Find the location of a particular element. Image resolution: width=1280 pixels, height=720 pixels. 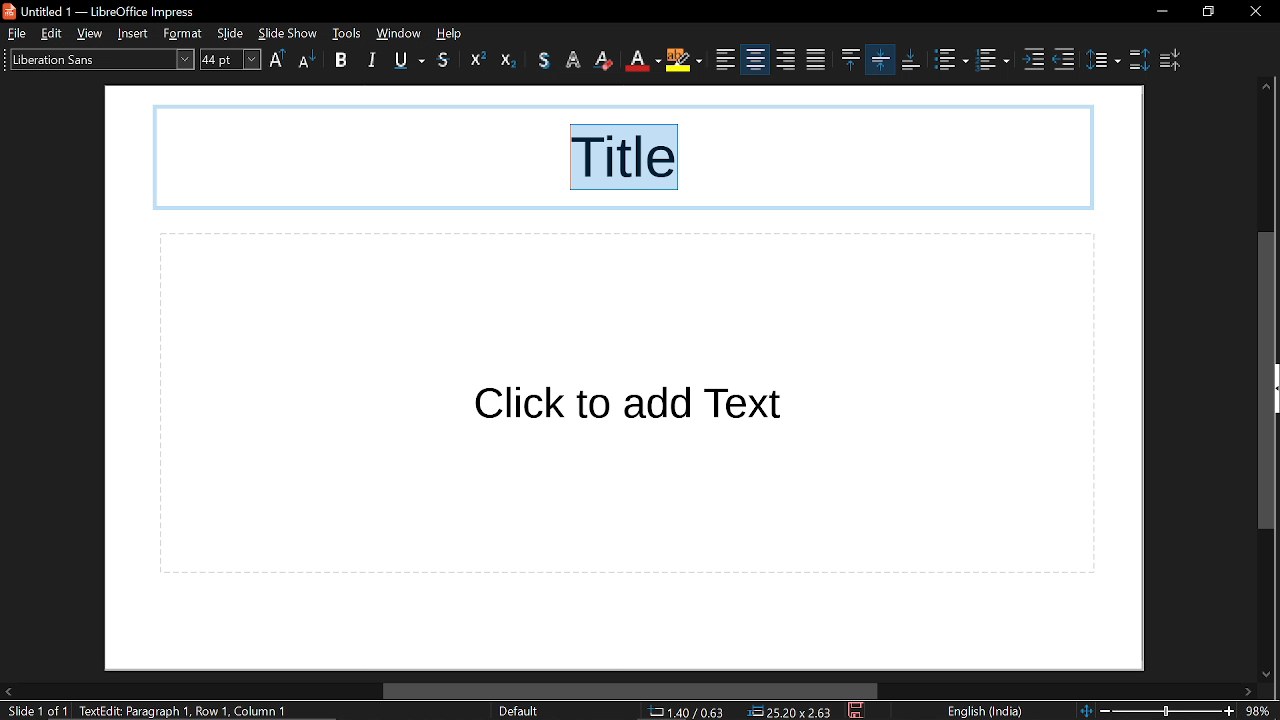

zoom in is located at coordinates (1229, 712).